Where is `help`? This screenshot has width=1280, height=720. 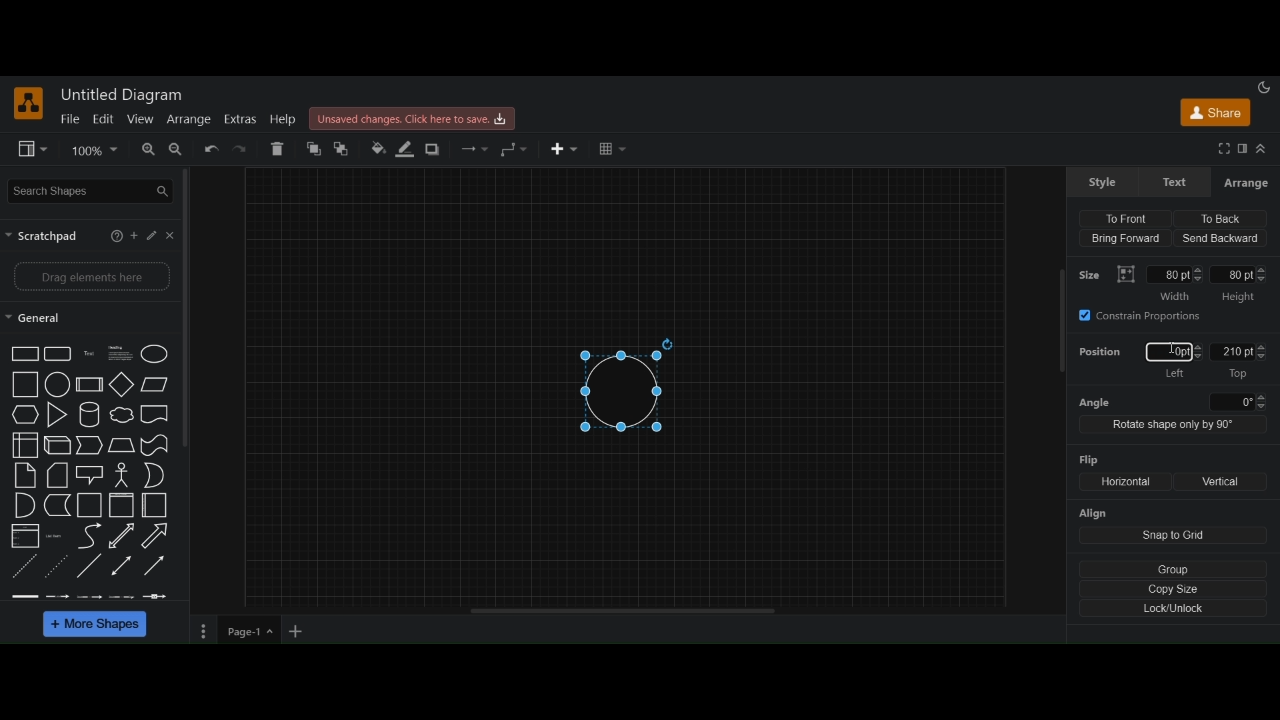 help is located at coordinates (113, 237).